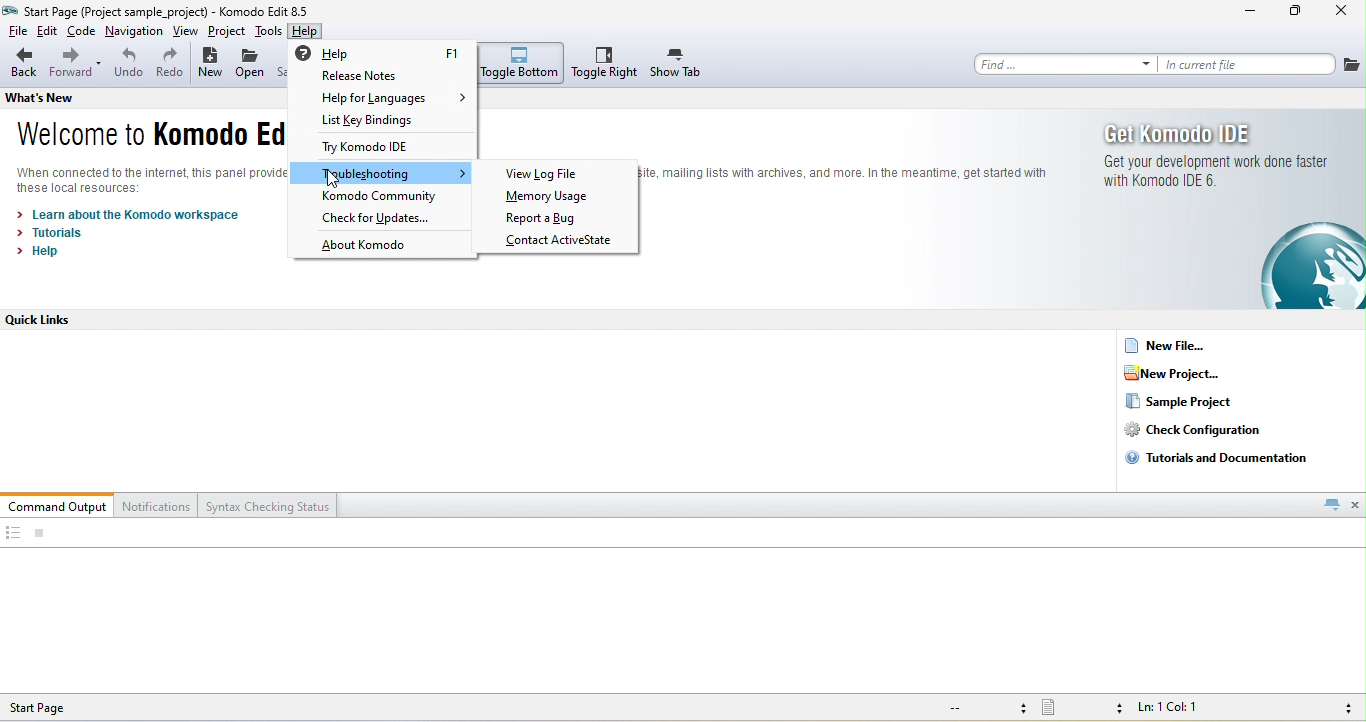 This screenshot has width=1366, height=722. What do you see at coordinates (158, 505) in the screenshot?
I see `notifications` at bounding box center [158, 505].